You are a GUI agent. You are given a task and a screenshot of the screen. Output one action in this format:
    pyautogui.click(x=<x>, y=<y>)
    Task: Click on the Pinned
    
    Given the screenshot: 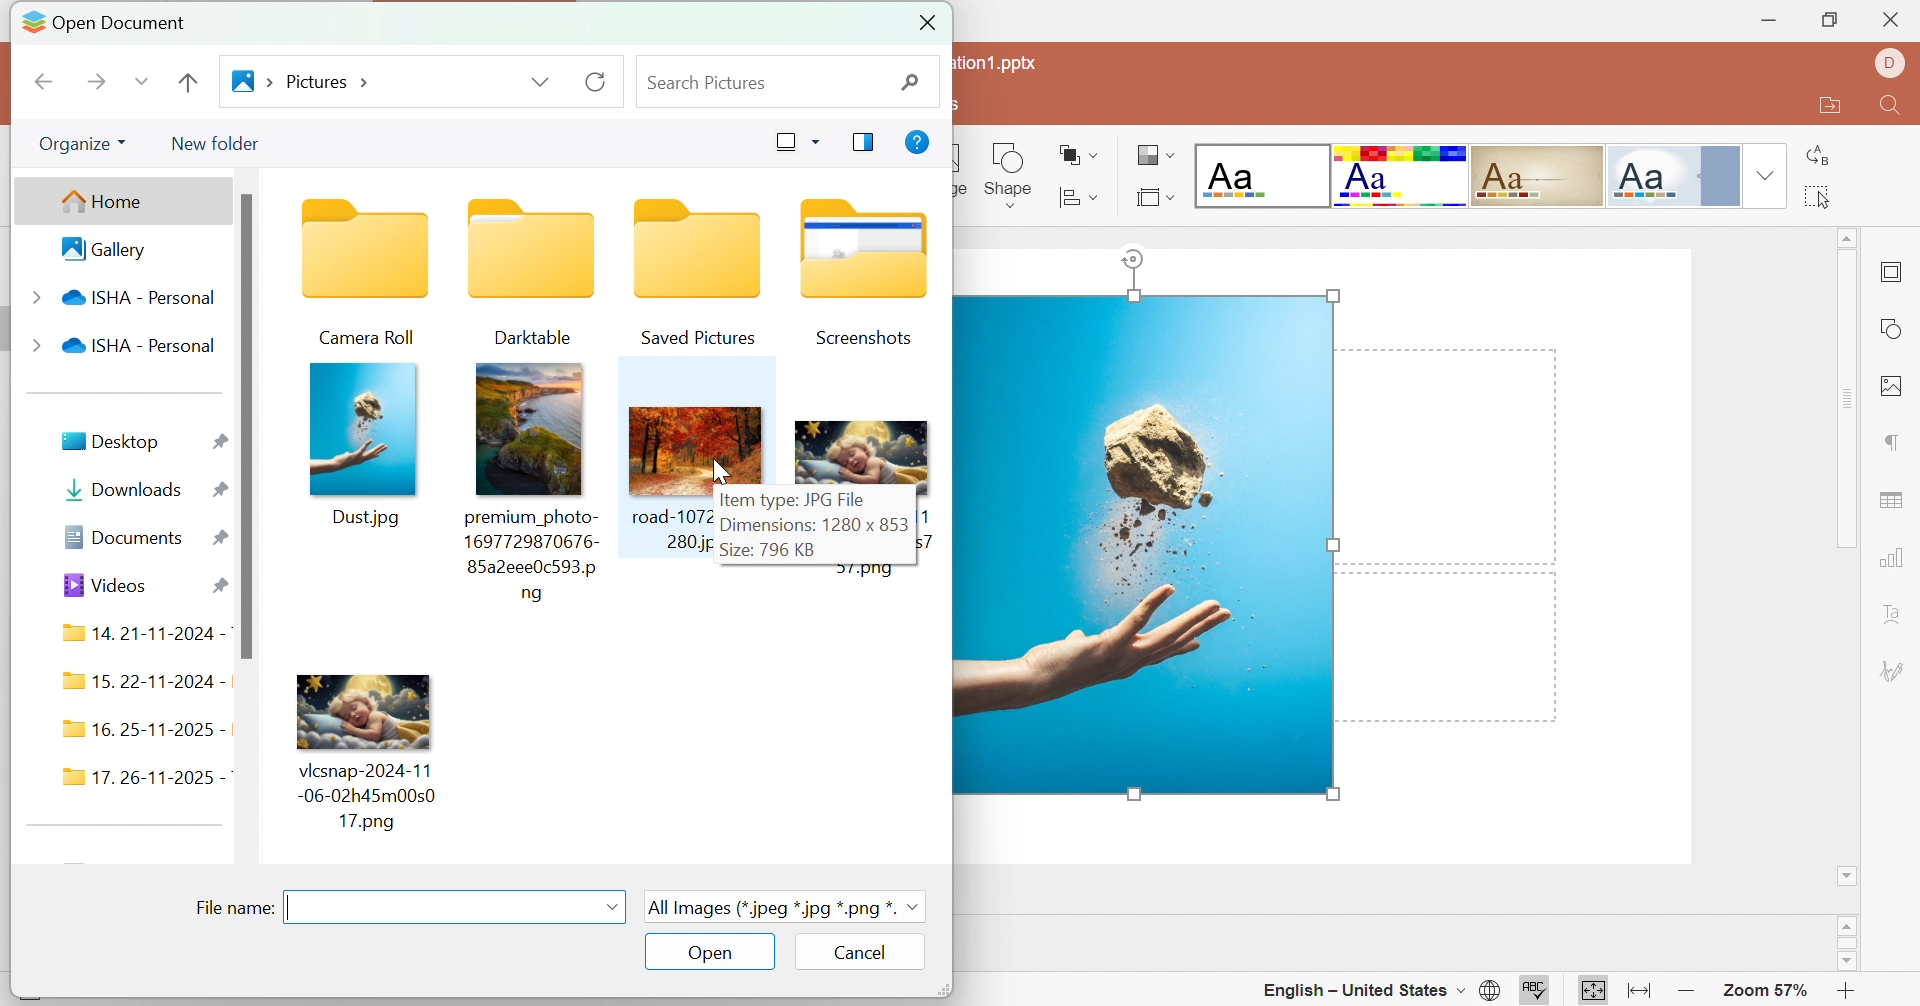 What is the action you would take?
    pyautogui.click(x=220, y=583)
    